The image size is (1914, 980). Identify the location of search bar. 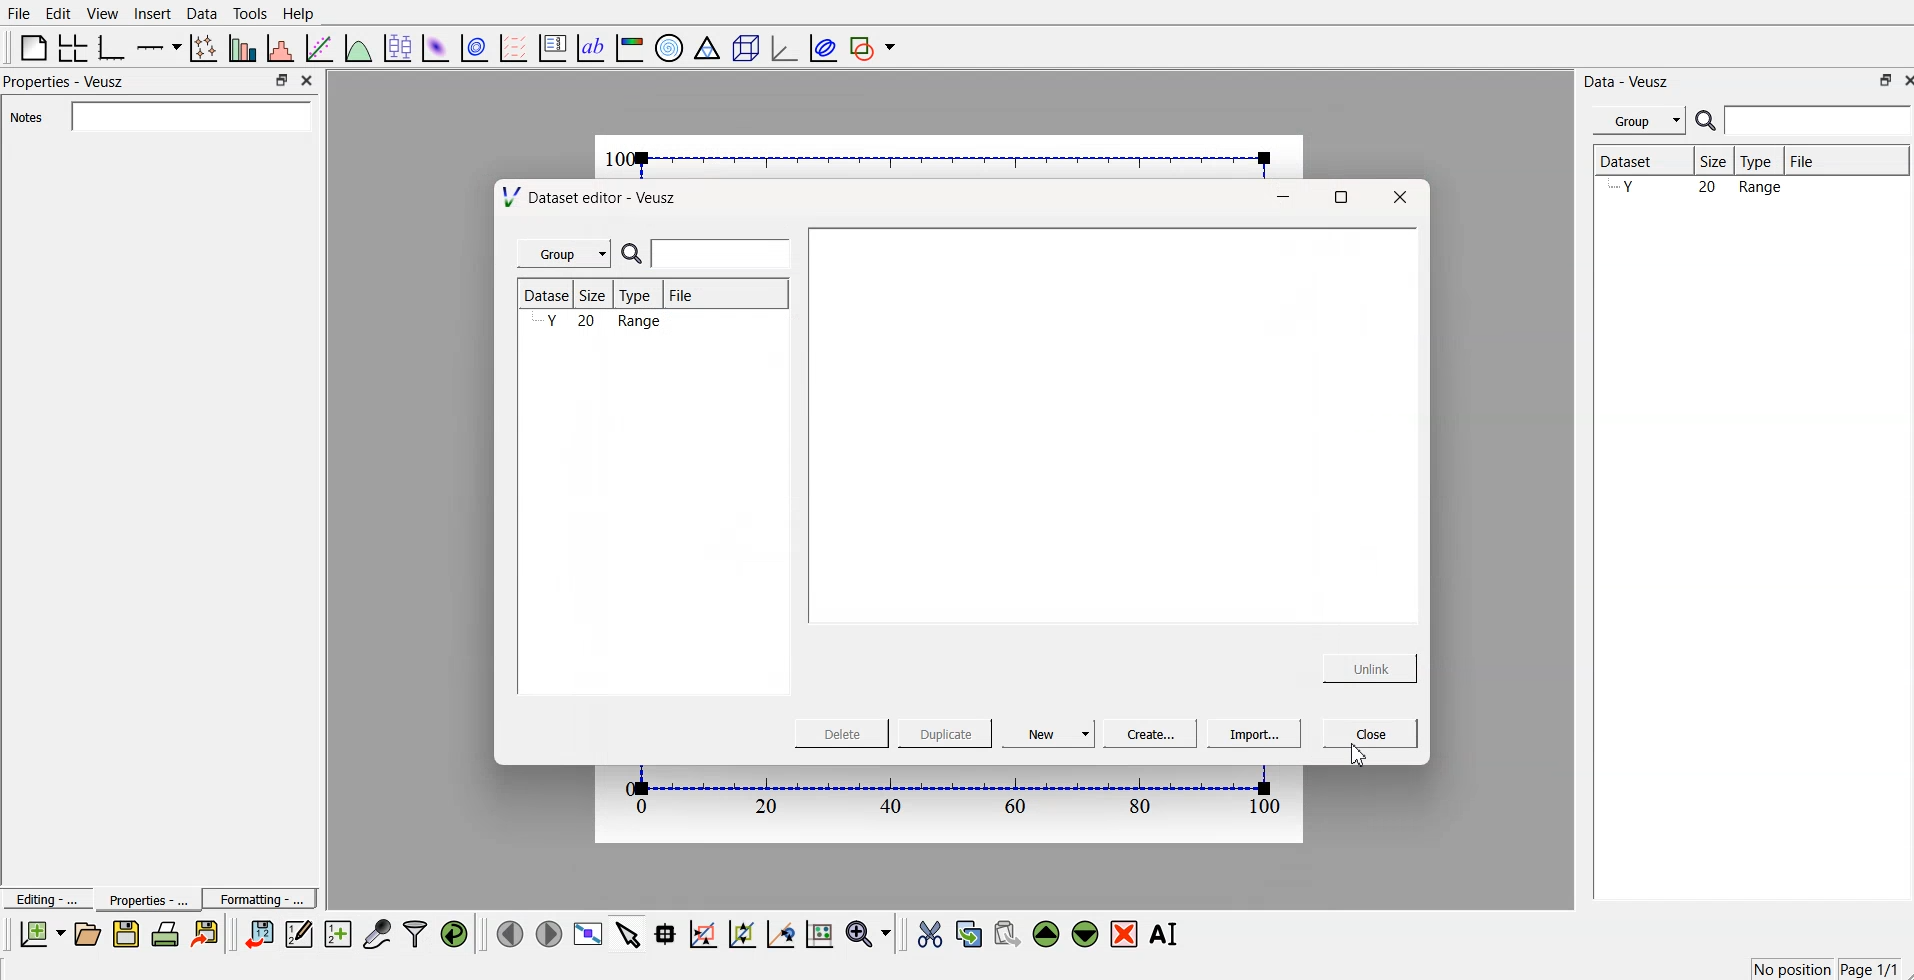
(731, 253).